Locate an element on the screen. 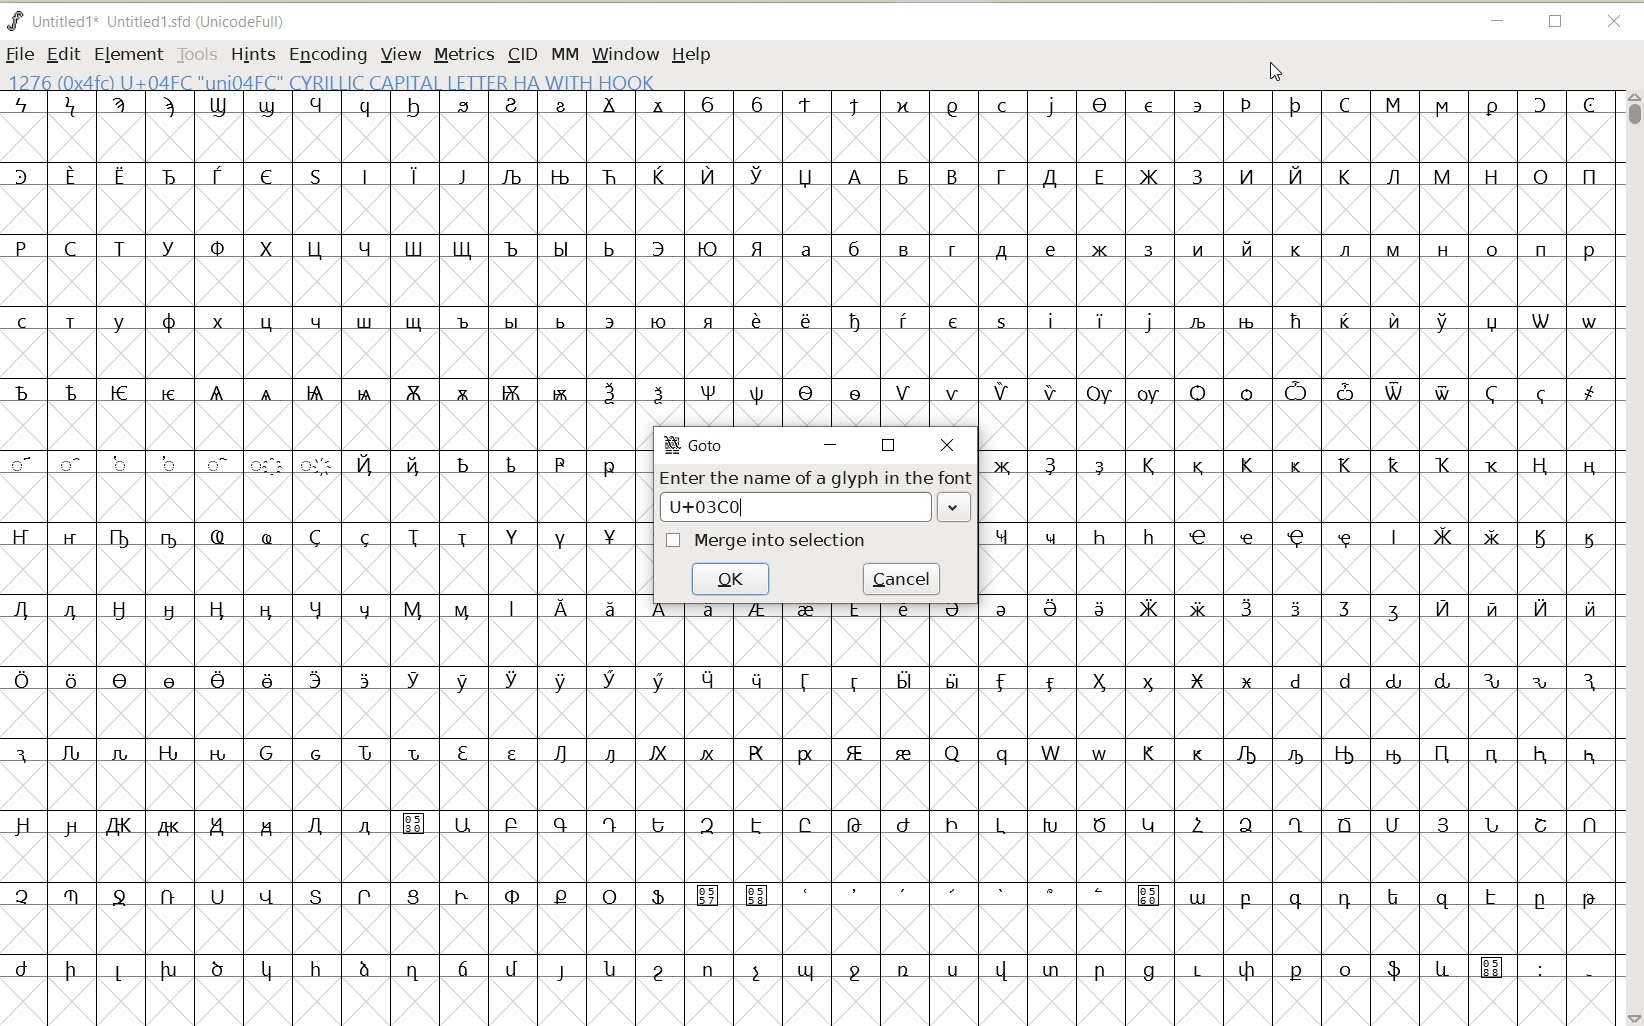 The width and height of the screenshot is (1644, 1026). ENCODING is located at coordinates (328, 53).